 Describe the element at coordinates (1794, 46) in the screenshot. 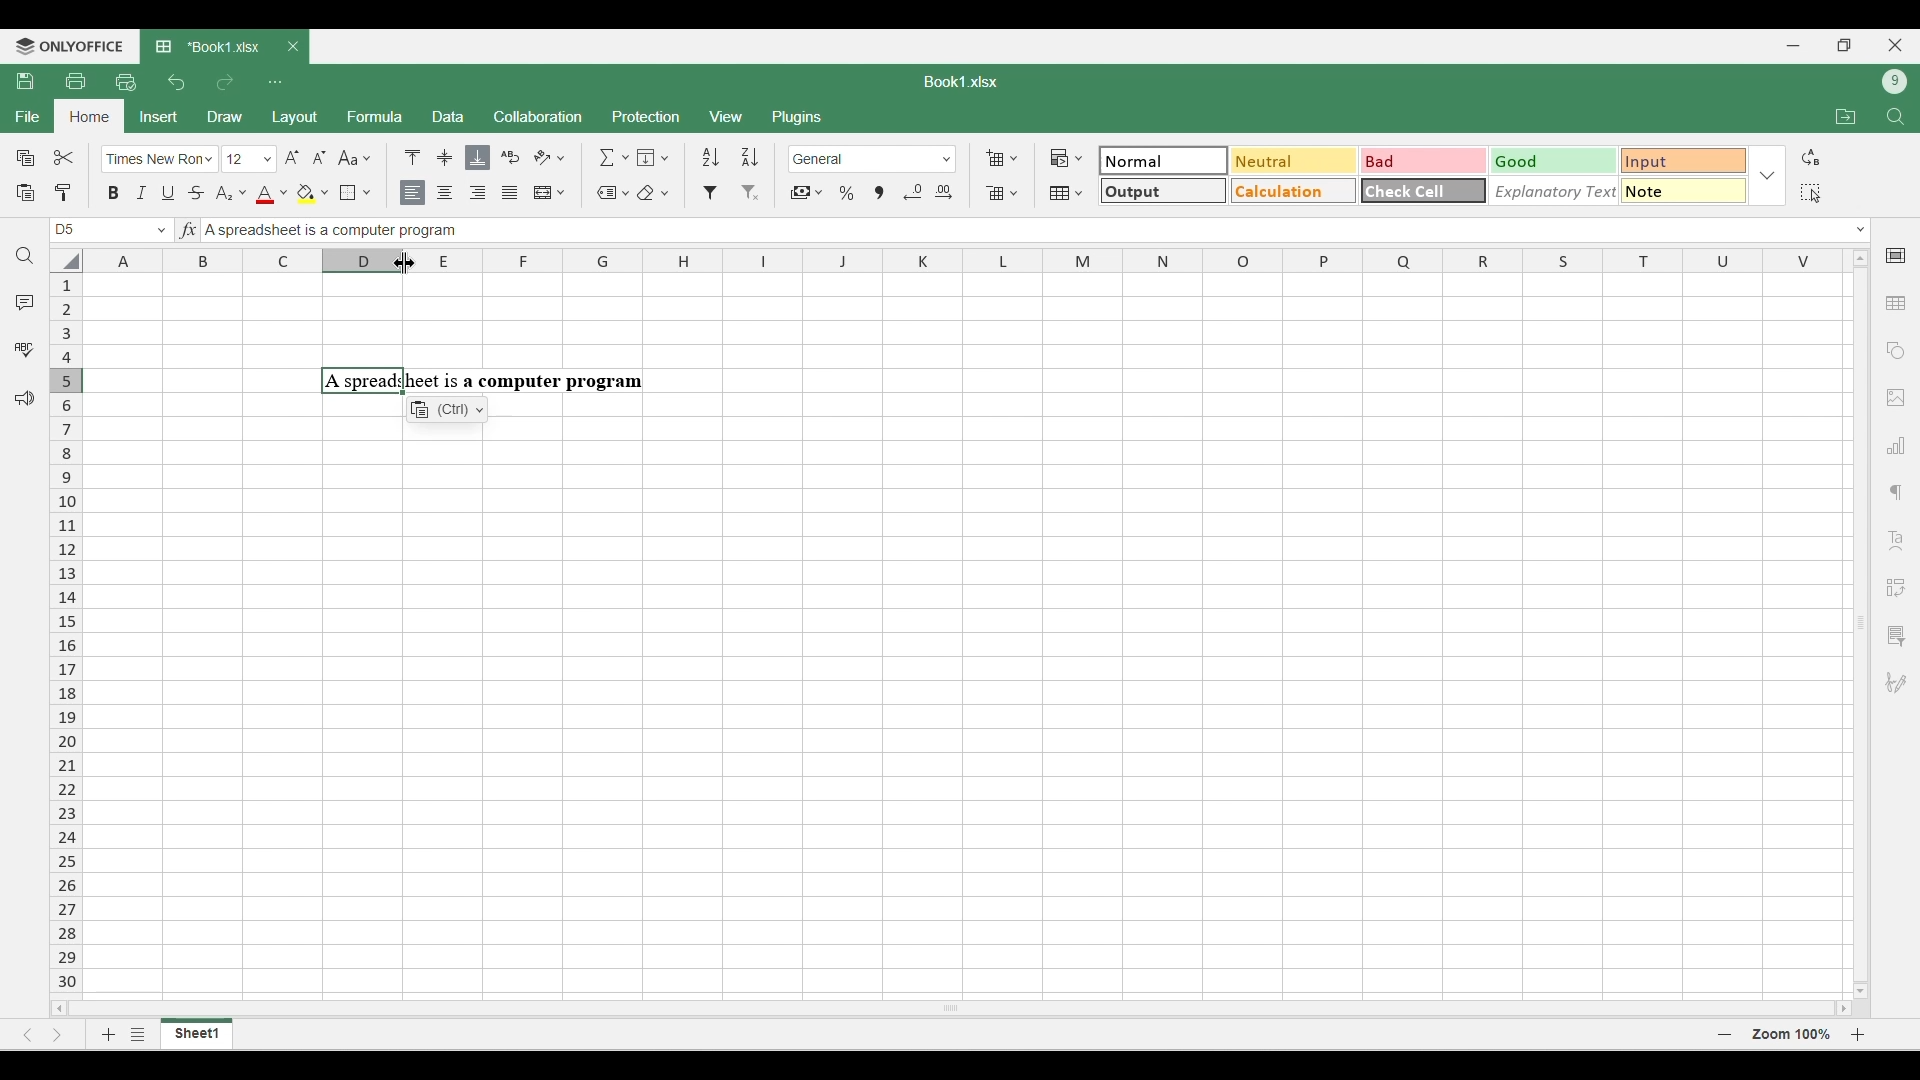

I see `Minimize` at that location.